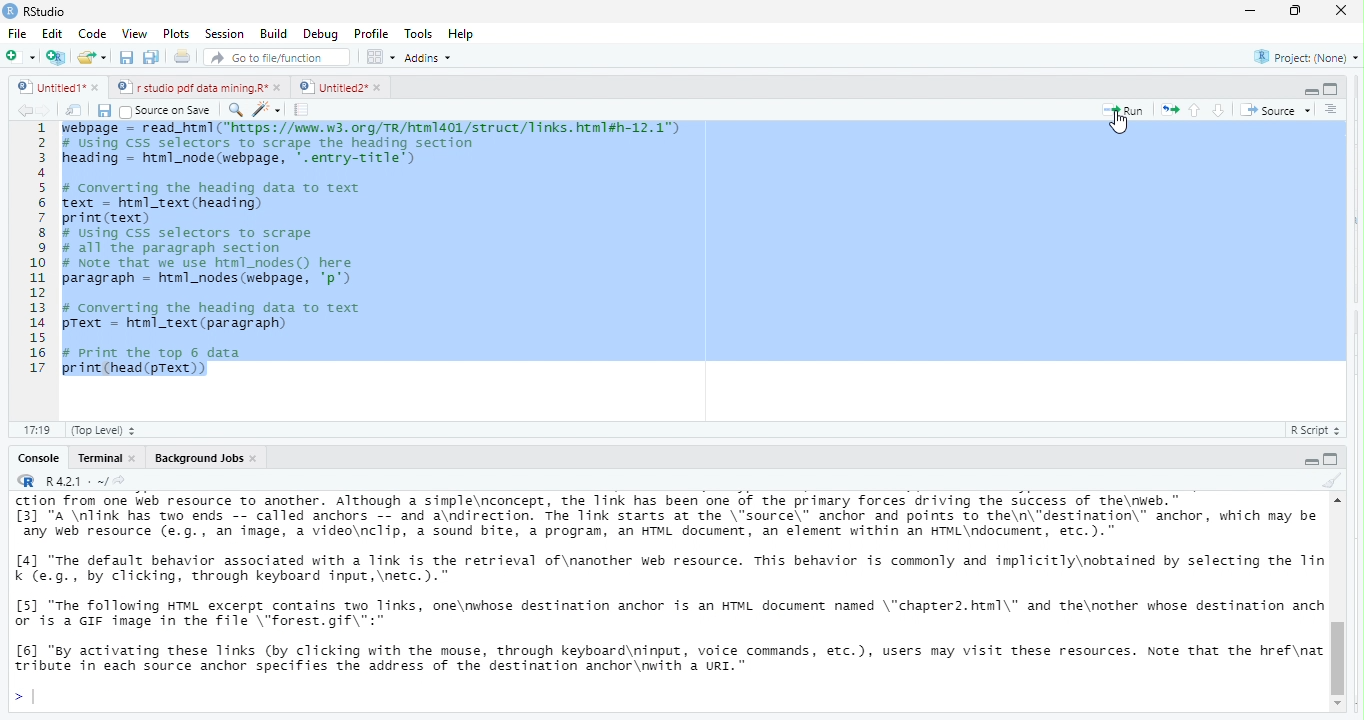  Describe the element at coordinates (179, 58) in the screenshot. I see `print the current file` at that location.